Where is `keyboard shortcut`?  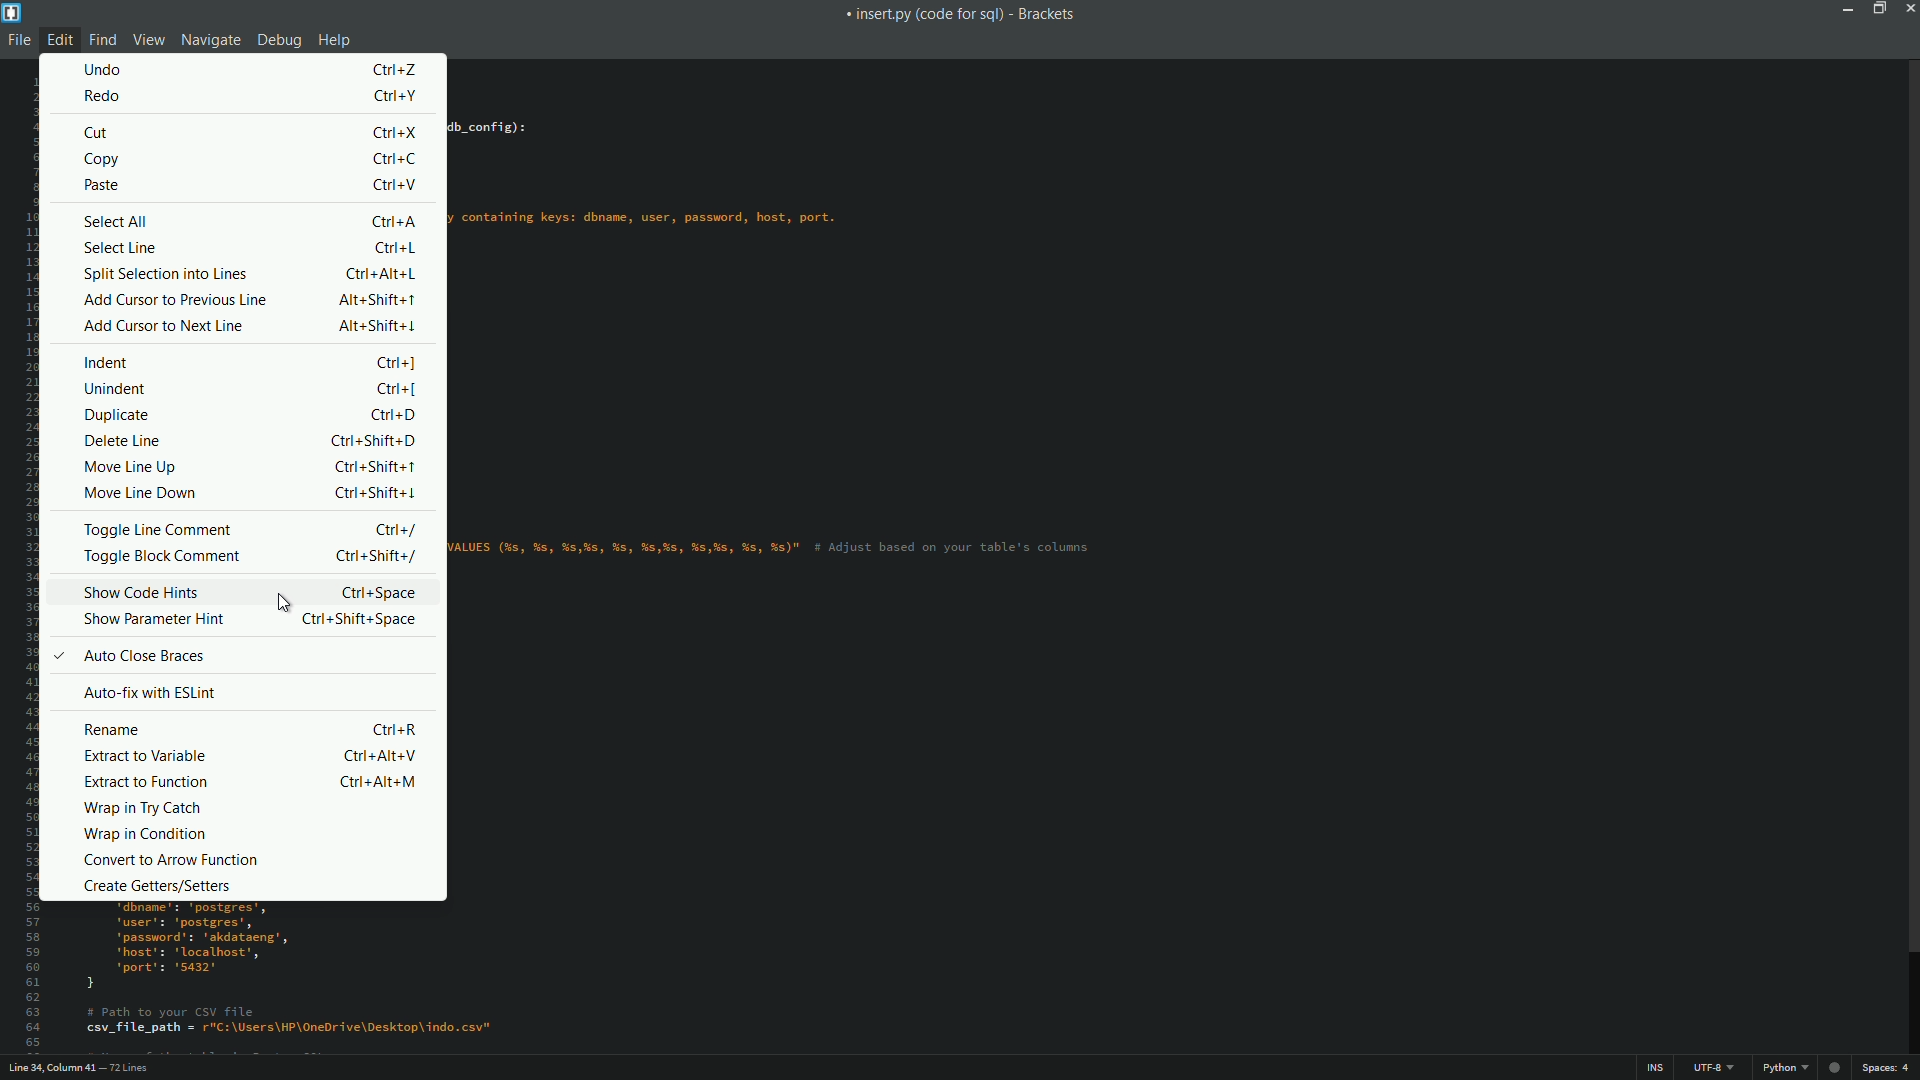
keyboard shortcut is located at coordinates (376, 467).